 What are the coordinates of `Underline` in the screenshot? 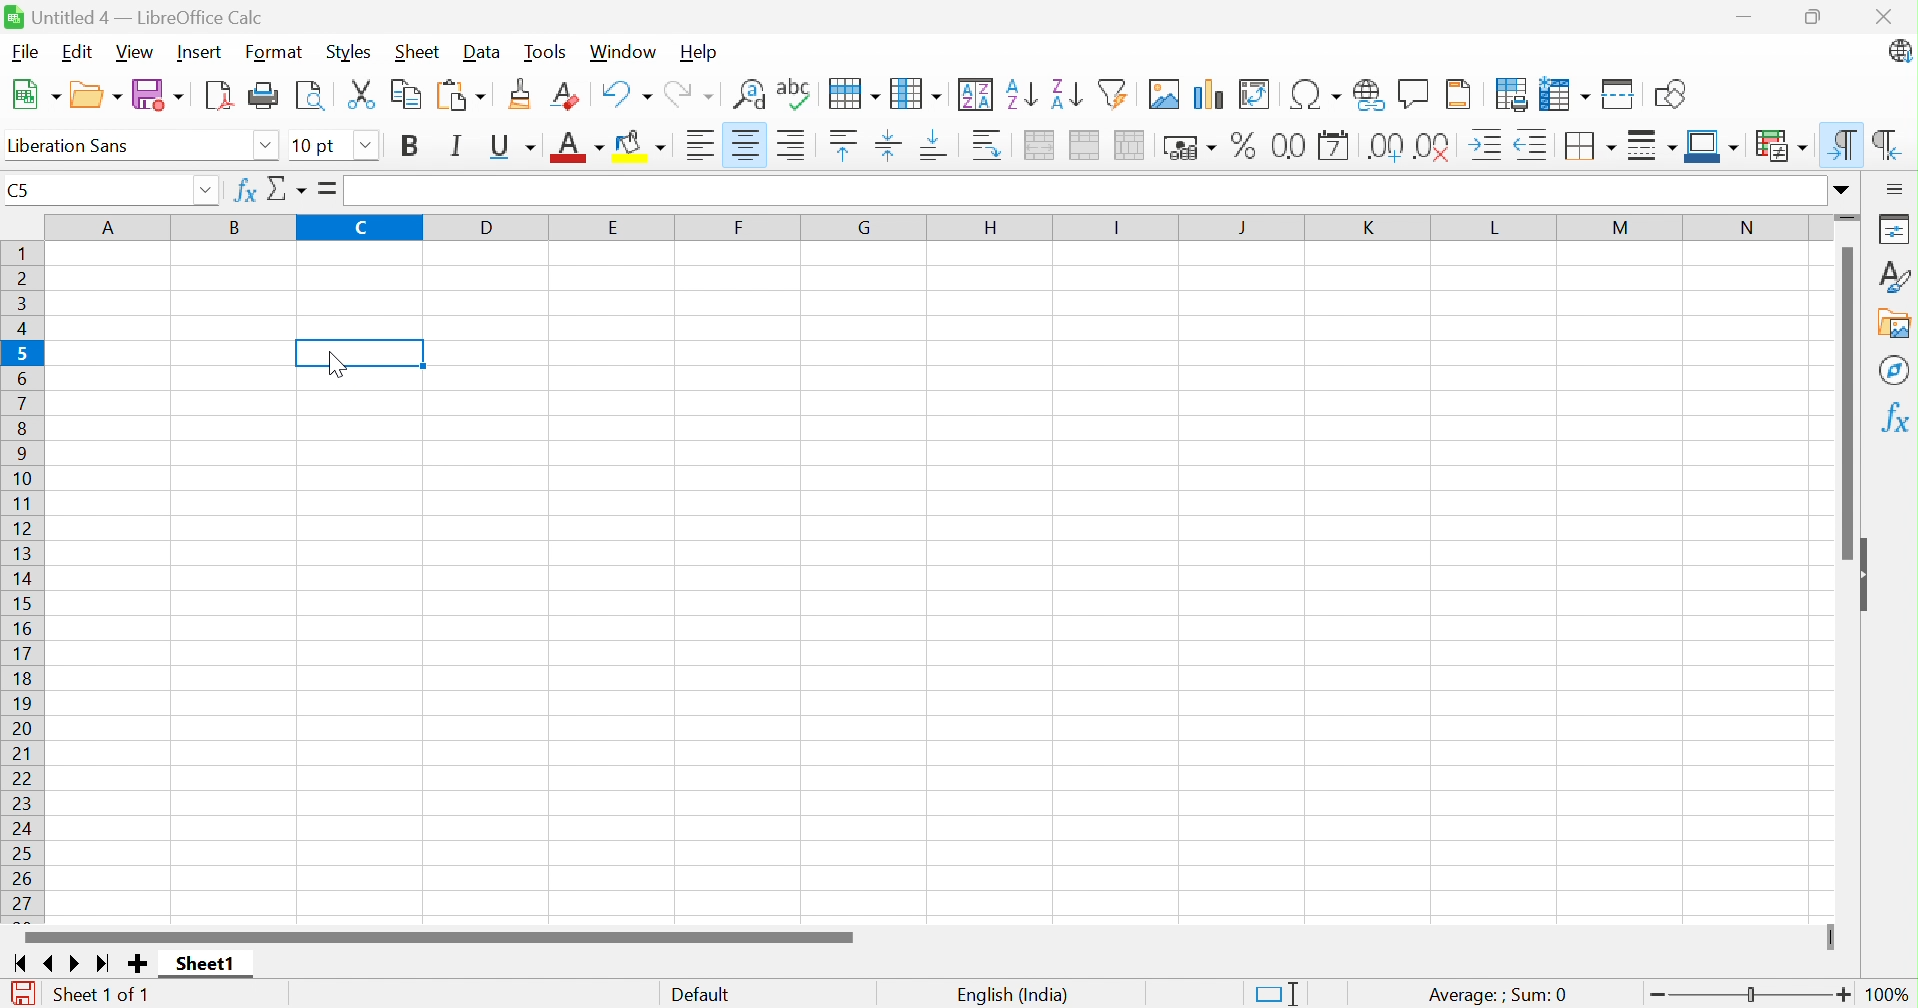 It's located at (511, 146).